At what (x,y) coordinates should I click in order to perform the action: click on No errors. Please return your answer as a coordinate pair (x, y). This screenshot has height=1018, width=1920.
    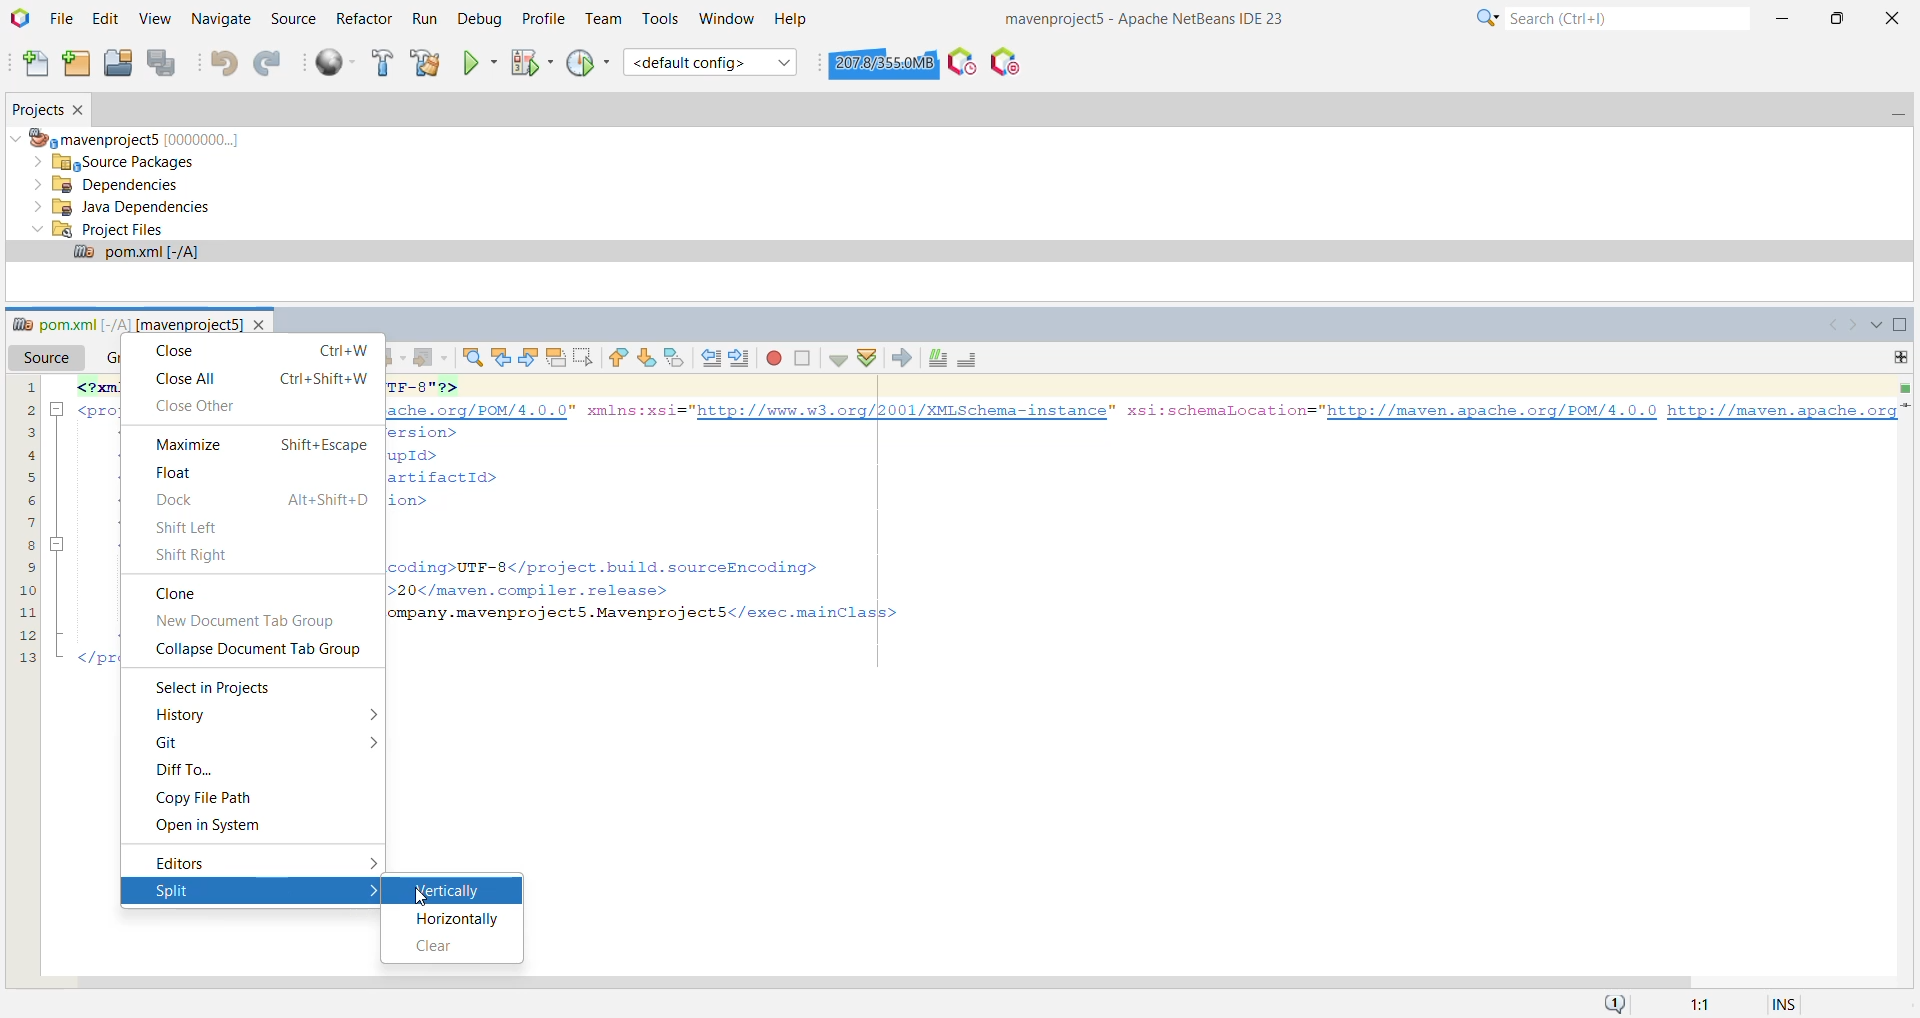
    Looking at the image, I should click on (1904, 387).